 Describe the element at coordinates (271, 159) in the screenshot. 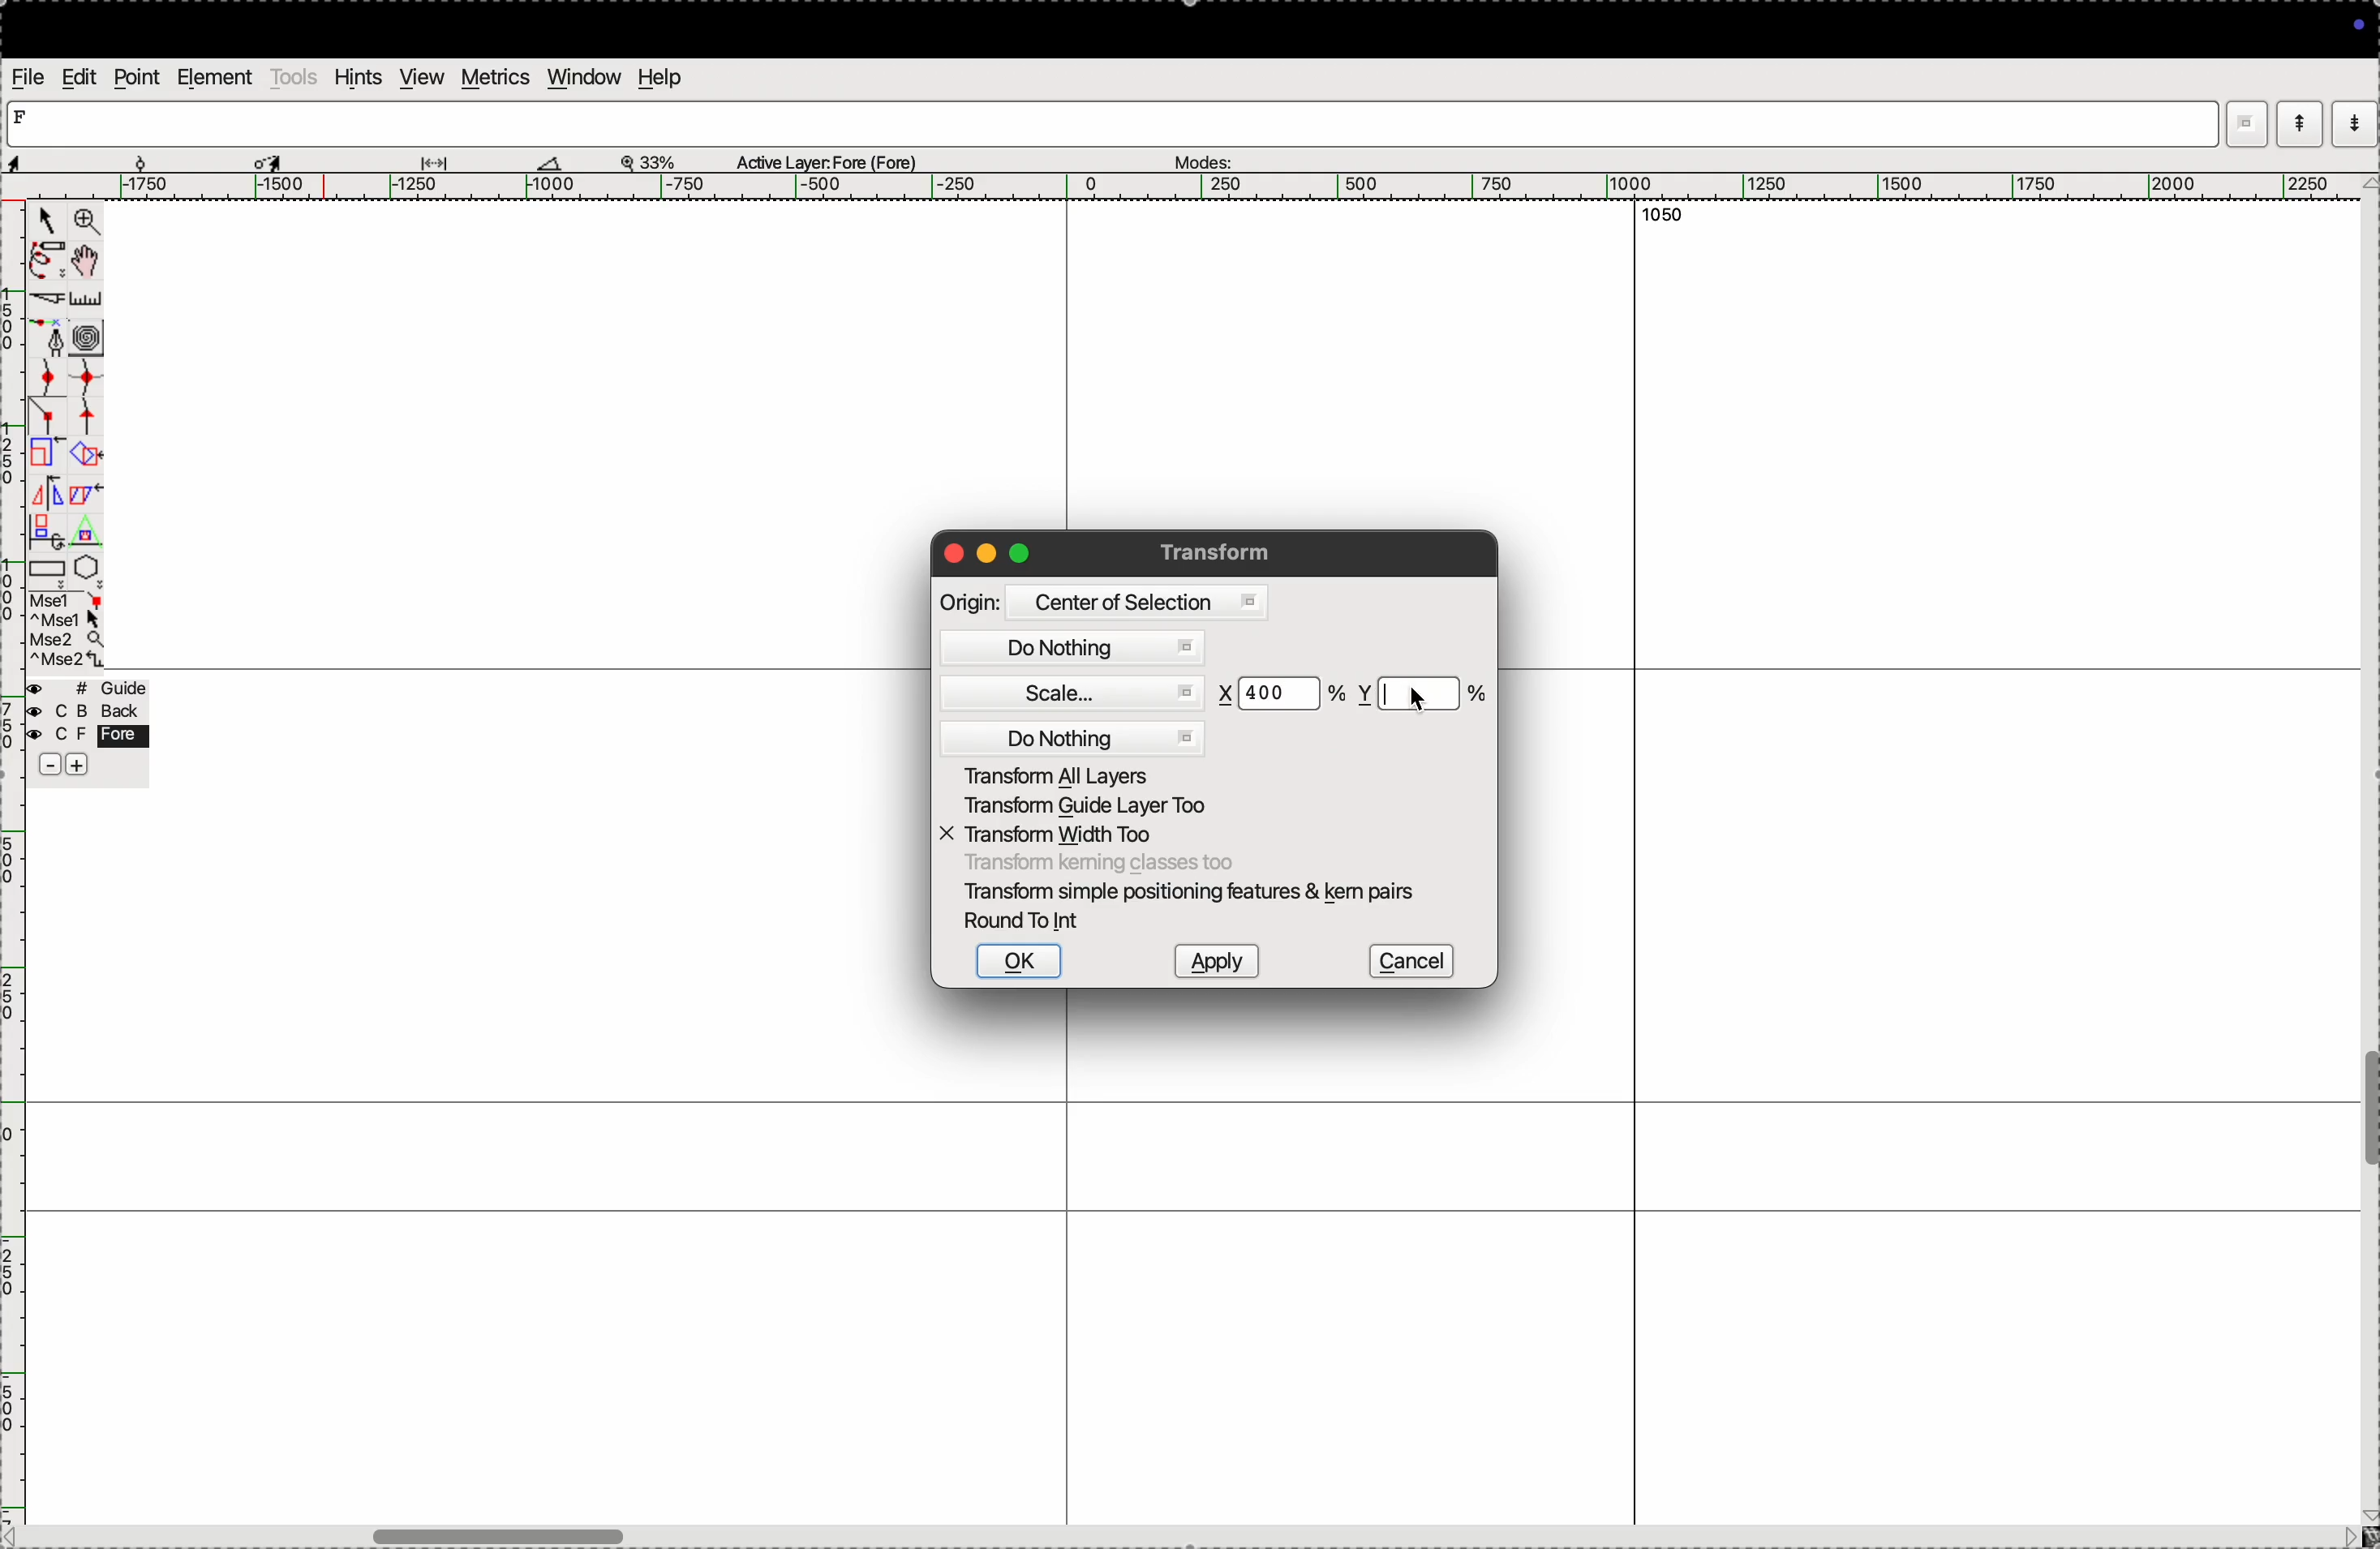

I see `cursor selected` at that location.